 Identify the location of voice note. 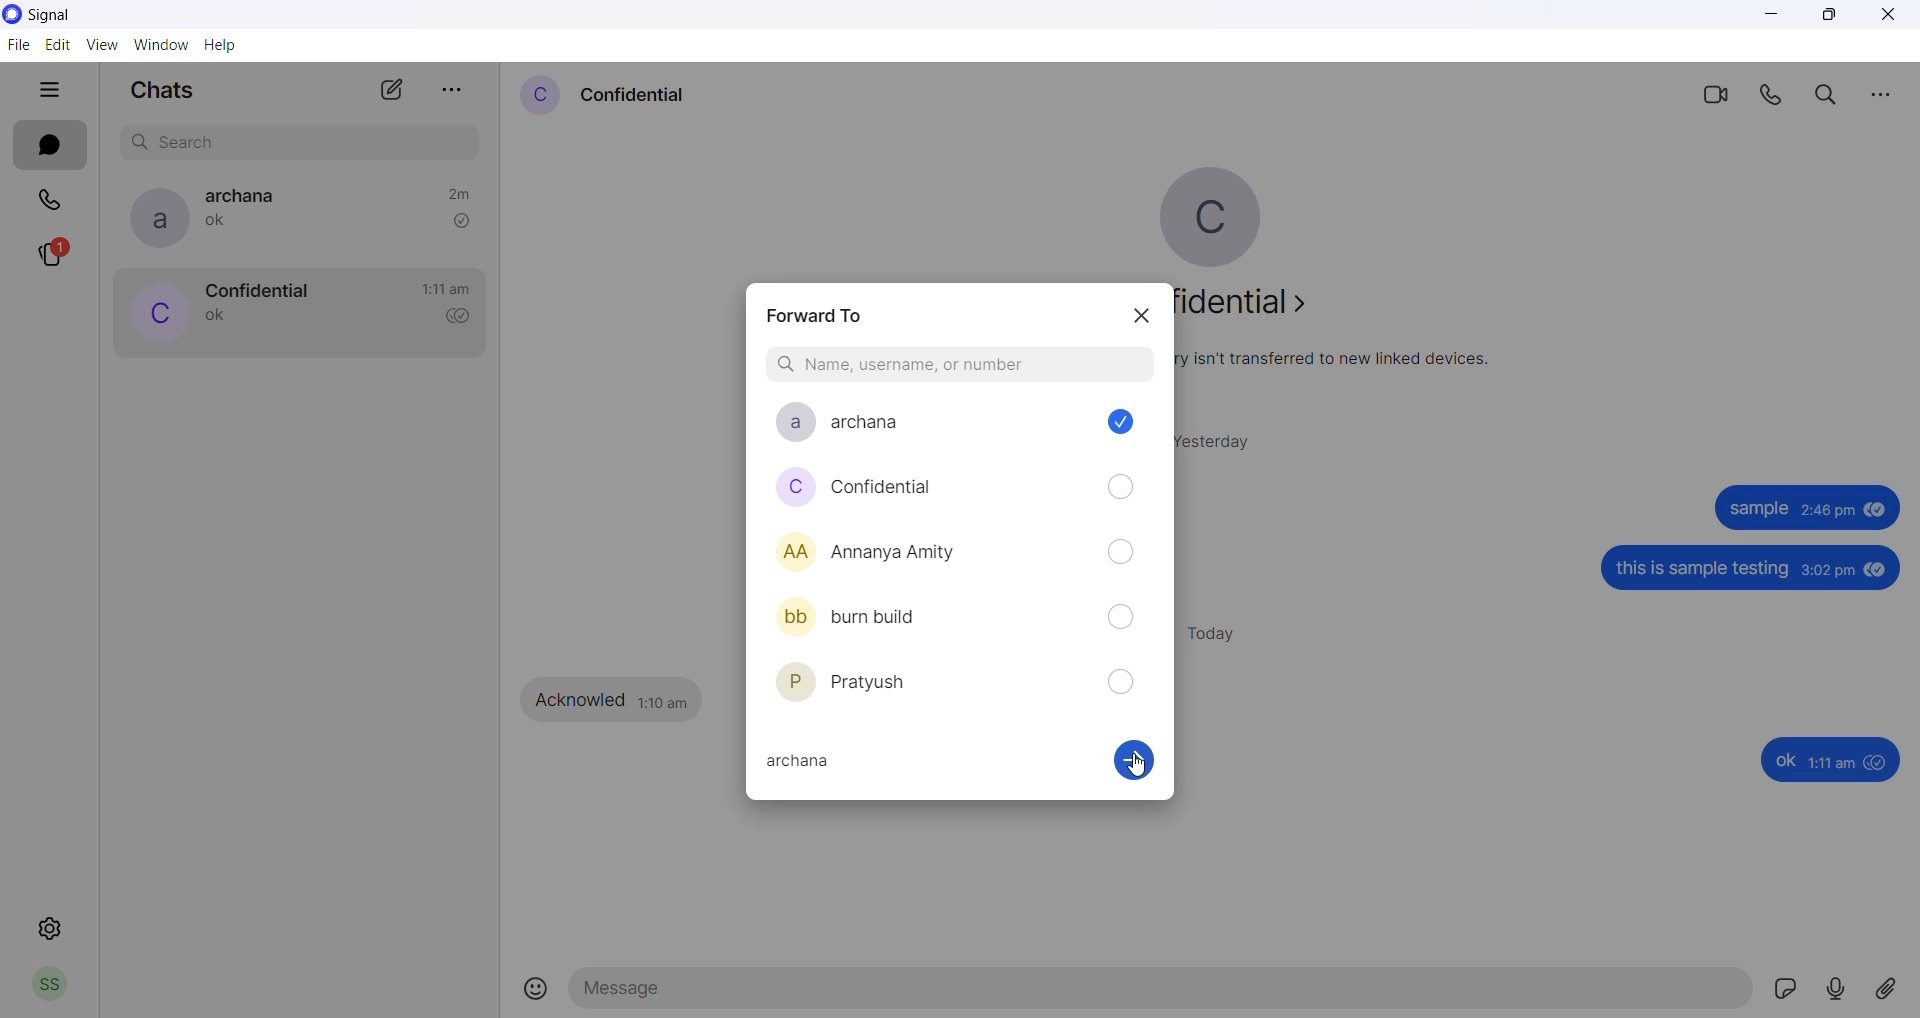
(1840, 989).